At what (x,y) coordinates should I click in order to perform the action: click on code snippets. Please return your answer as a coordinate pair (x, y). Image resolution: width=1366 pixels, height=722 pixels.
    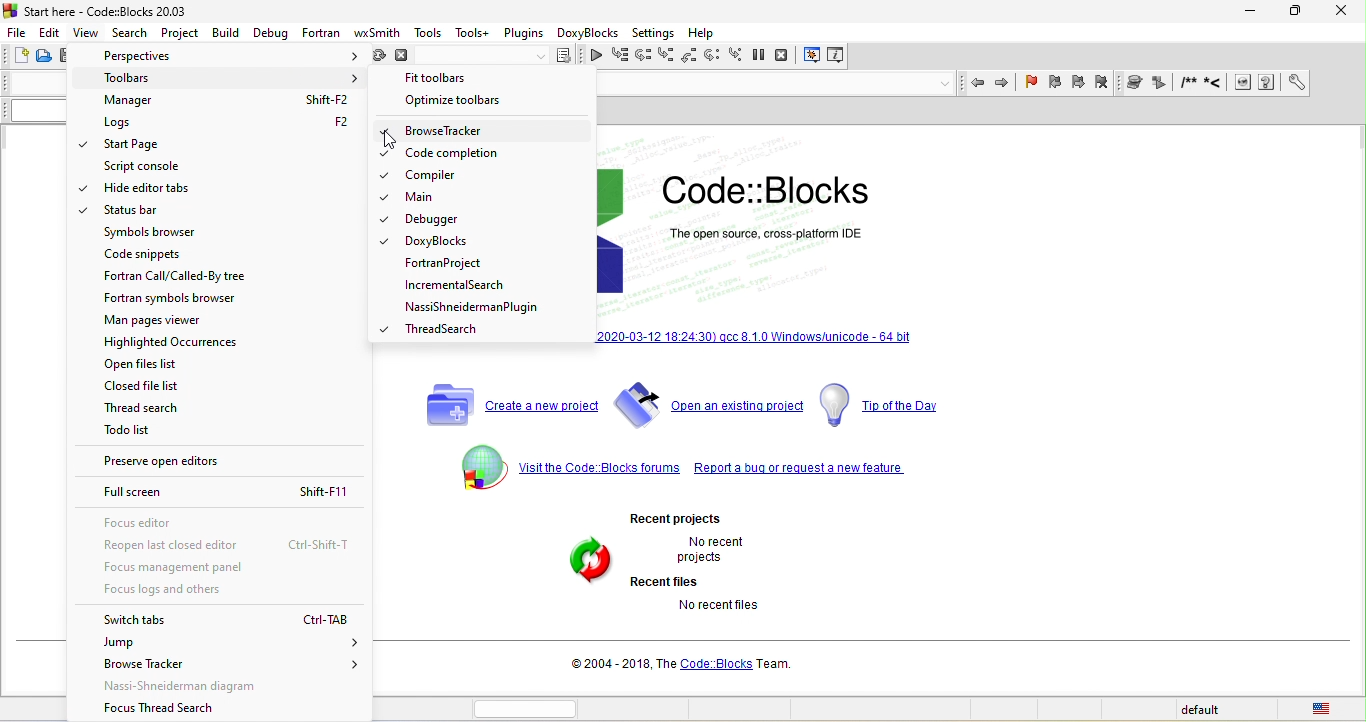
    Looking at the image, I should click on (169, 255).